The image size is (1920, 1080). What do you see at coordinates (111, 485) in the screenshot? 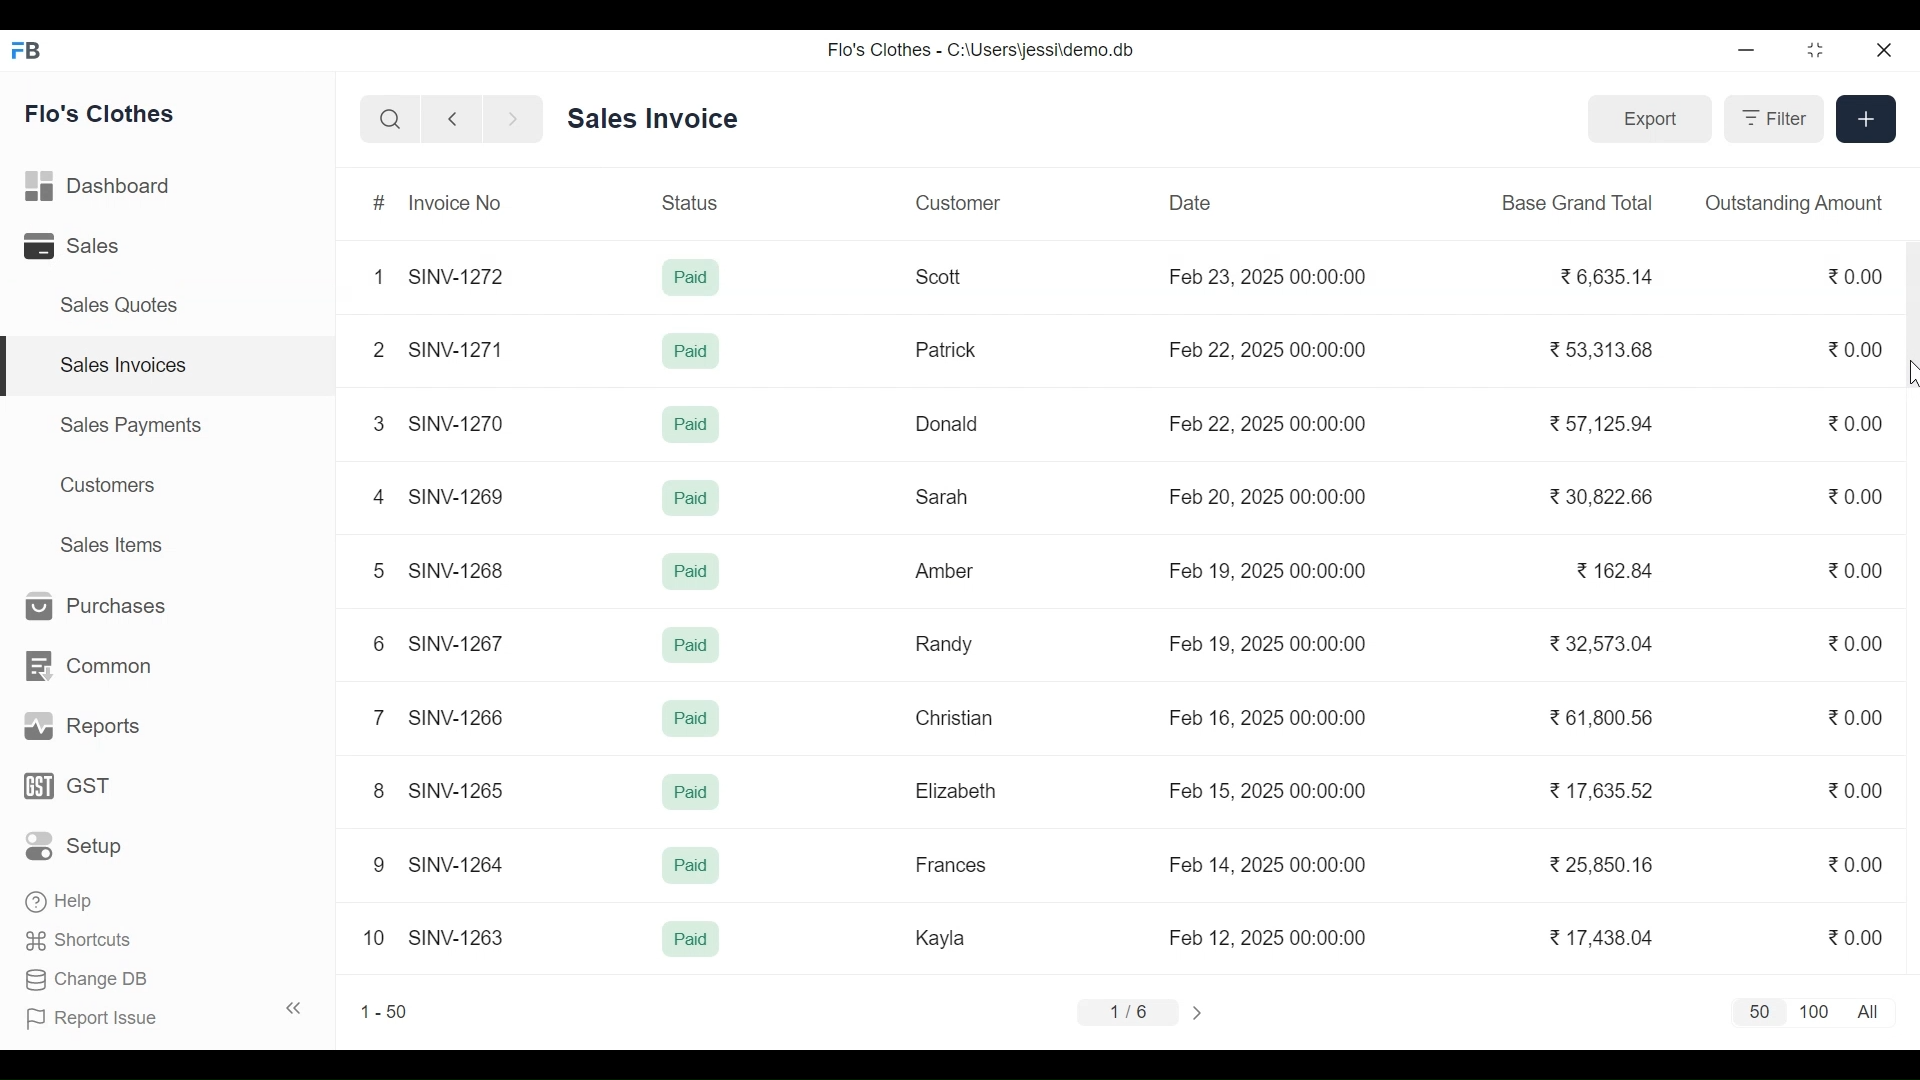
I see `Customers` at bounding box center [111, 485].